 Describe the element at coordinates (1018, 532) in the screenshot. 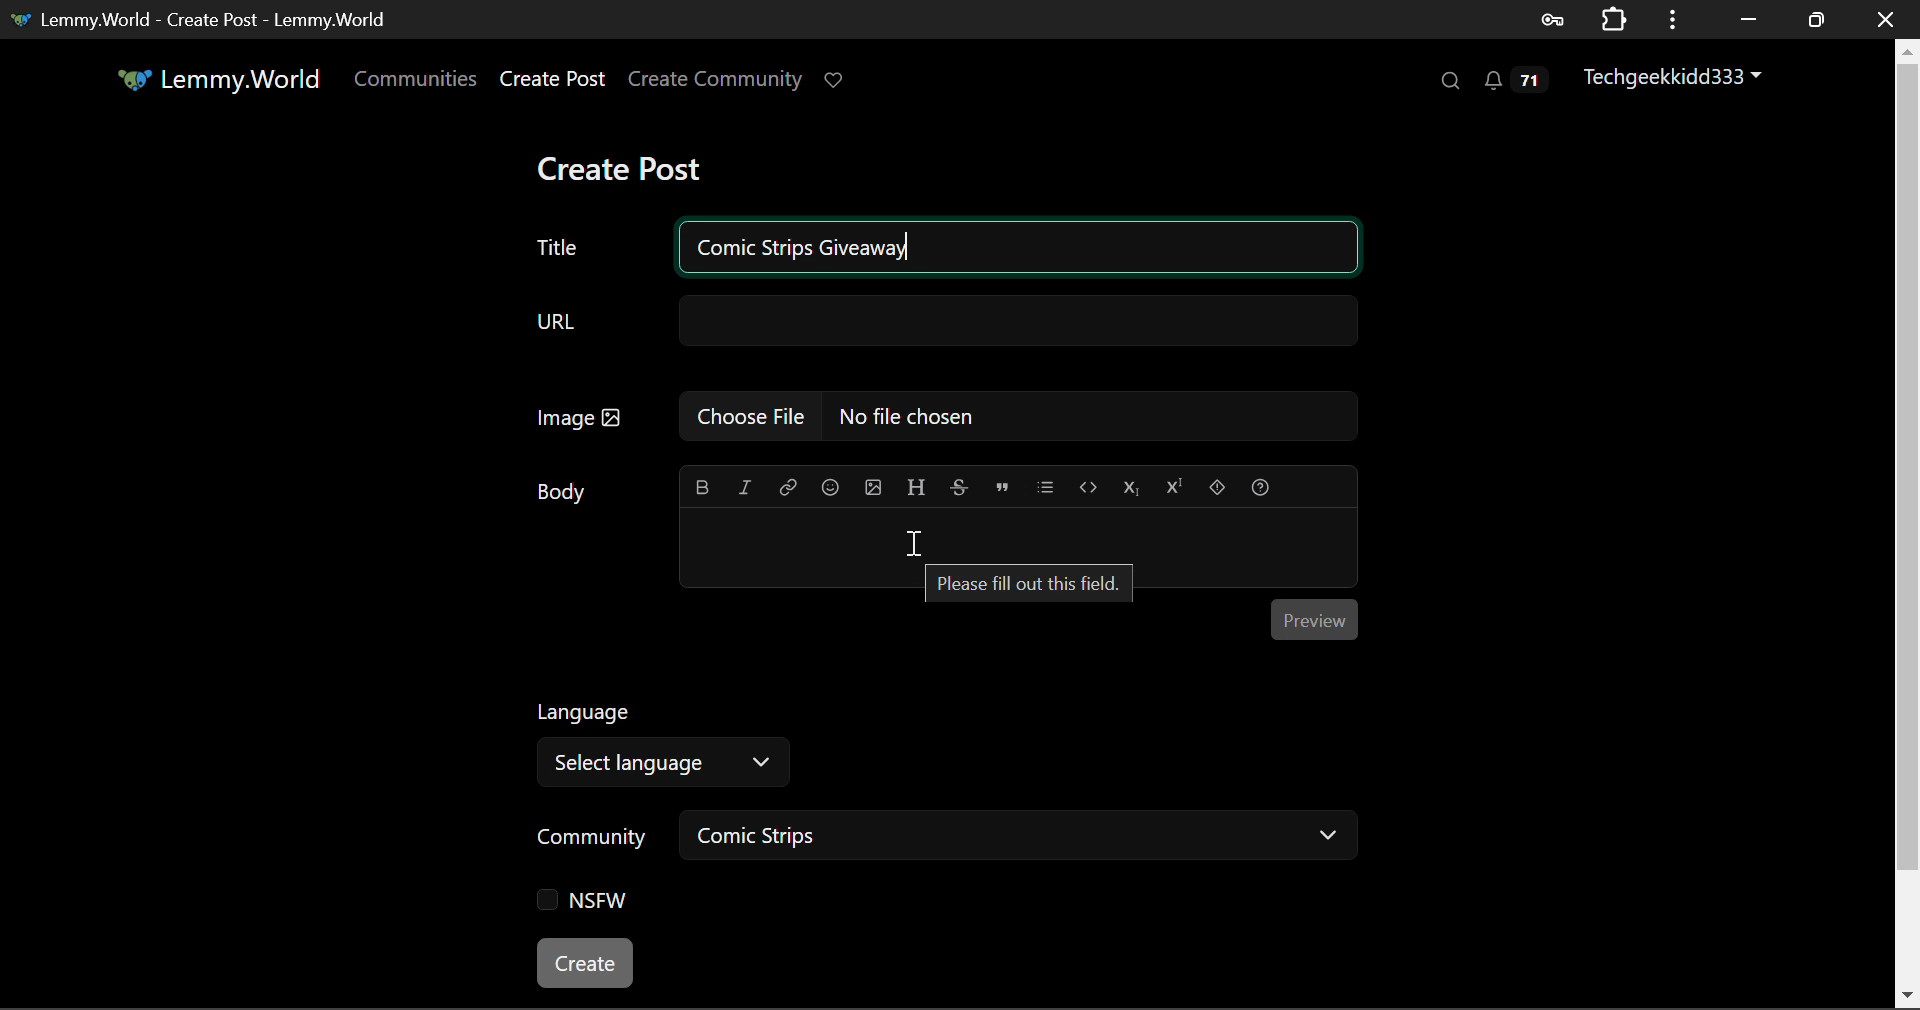

I see `Post Body Textbox` at that location.